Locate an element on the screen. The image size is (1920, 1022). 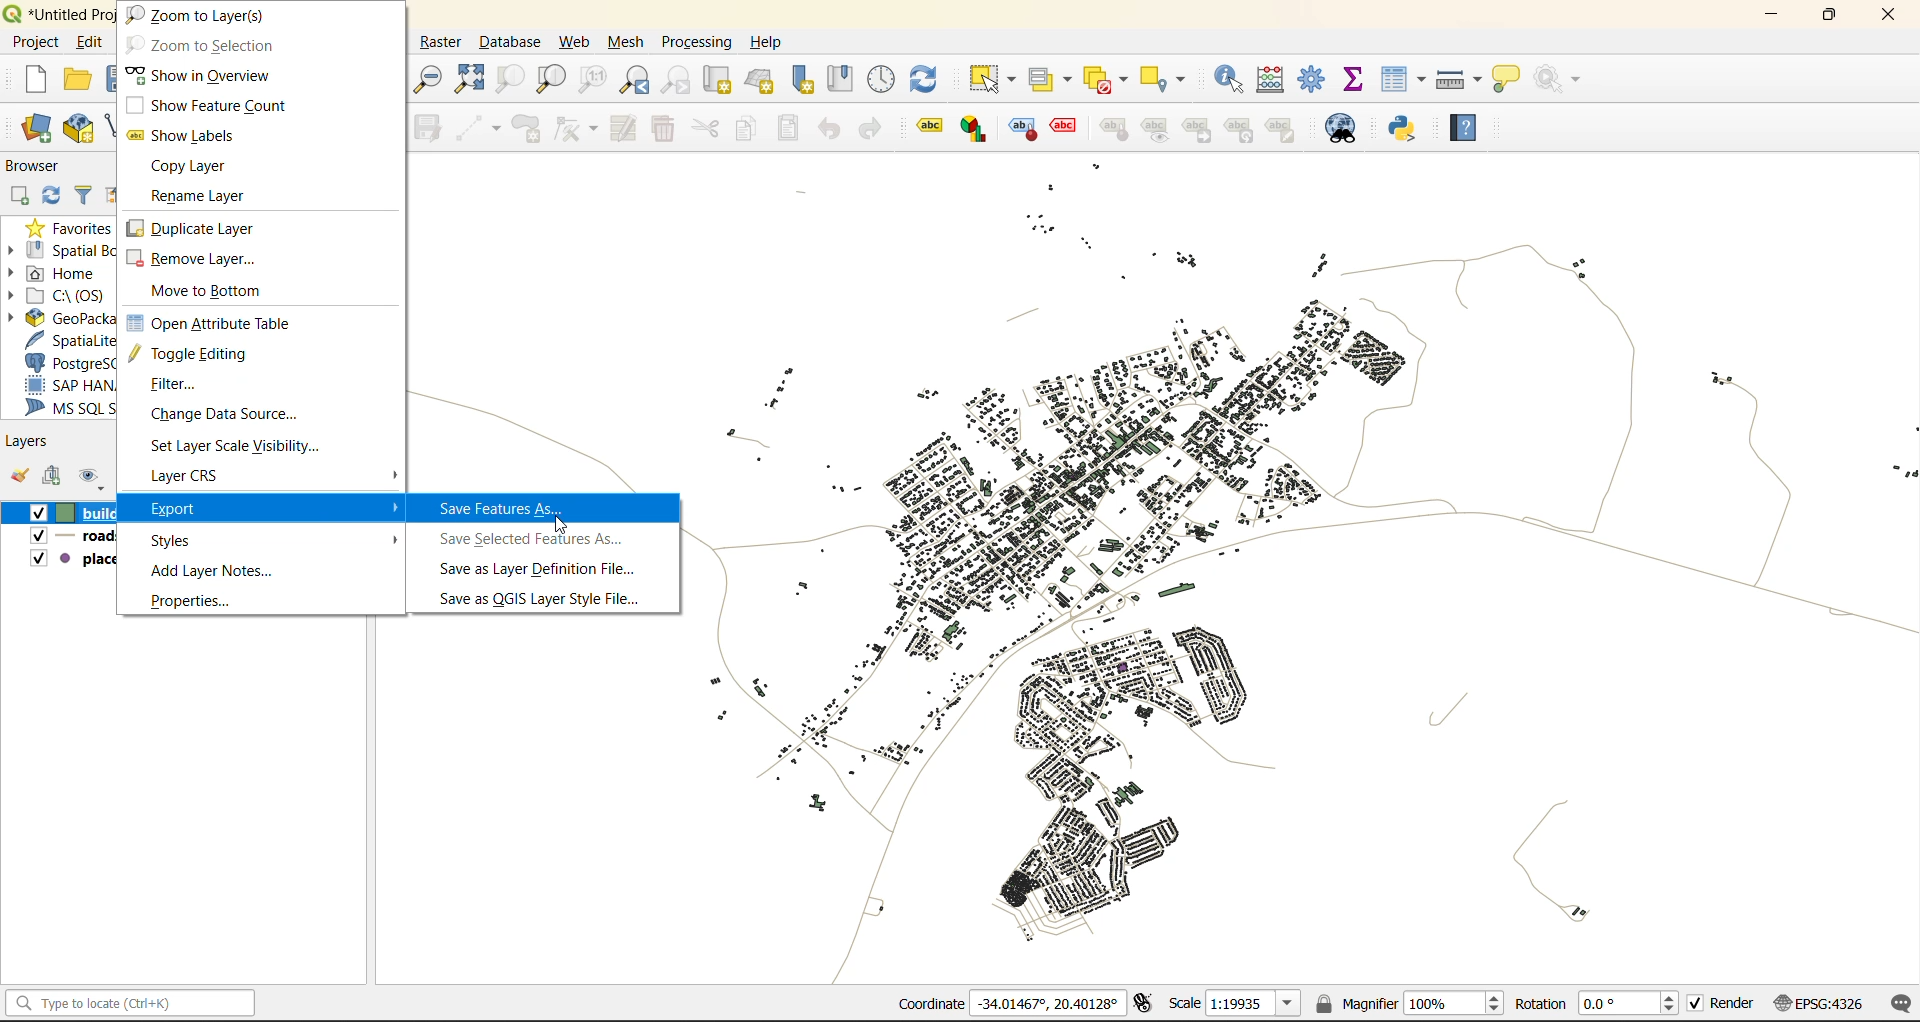
python is located at coordinates (1408, 128).